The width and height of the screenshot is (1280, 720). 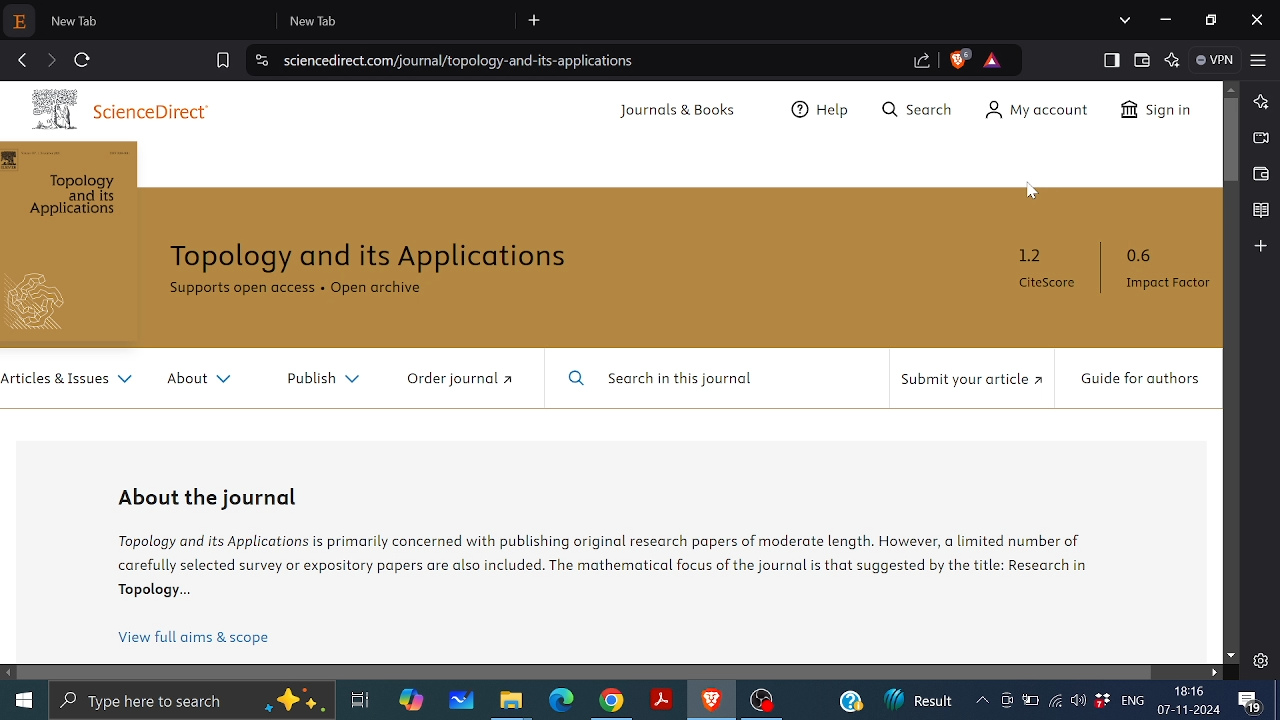 What do you see at coordinates (1030, 703) in the screenshot?
I see `Battery` at bounding box center [1030, 703].